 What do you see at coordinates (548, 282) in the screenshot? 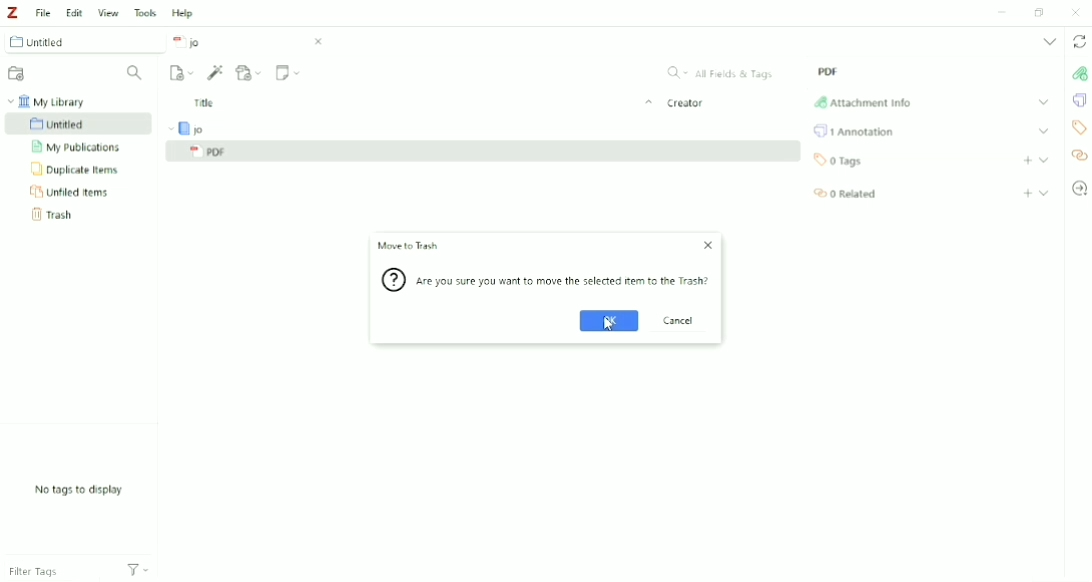
I see `/Are you sure you want to move the selected item to Trash` at bounding box center [548, 282].